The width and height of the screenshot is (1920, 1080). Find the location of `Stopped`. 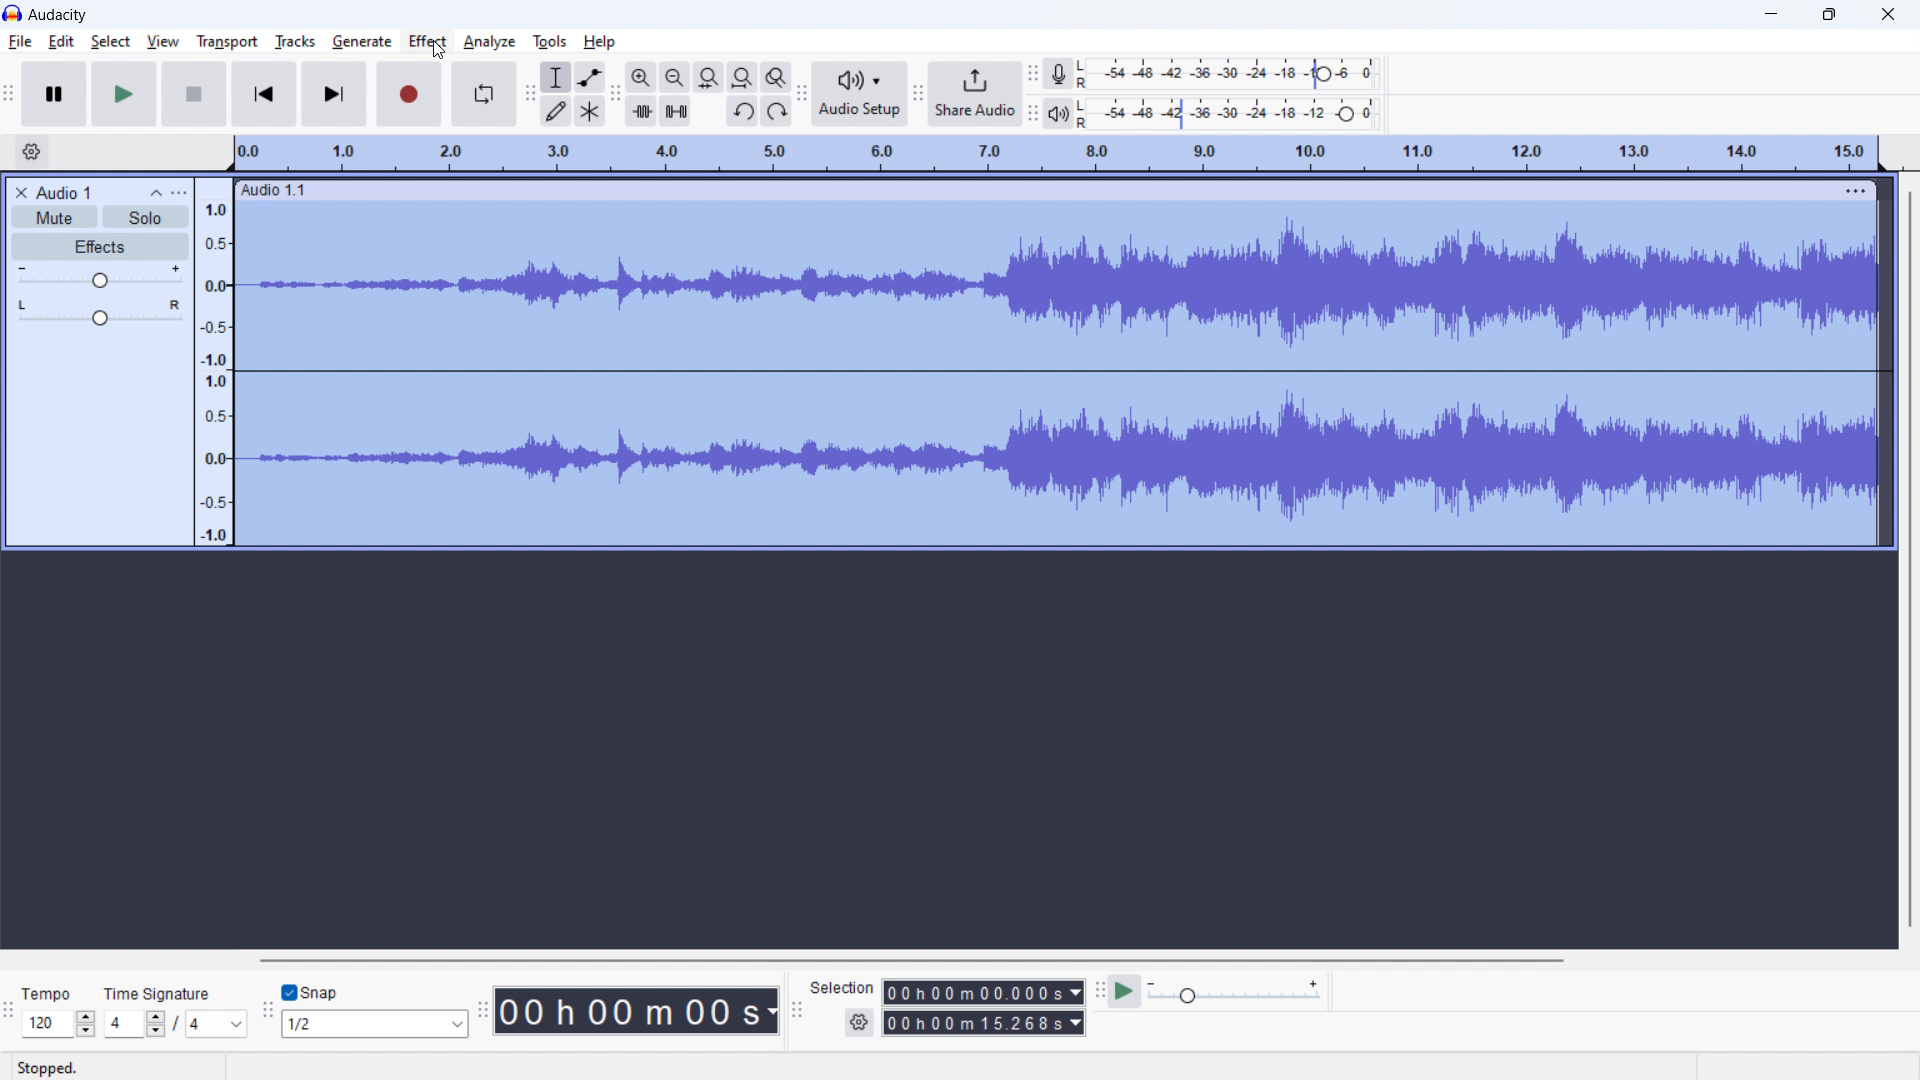

Stopped is located at coordinates (61, 1066).